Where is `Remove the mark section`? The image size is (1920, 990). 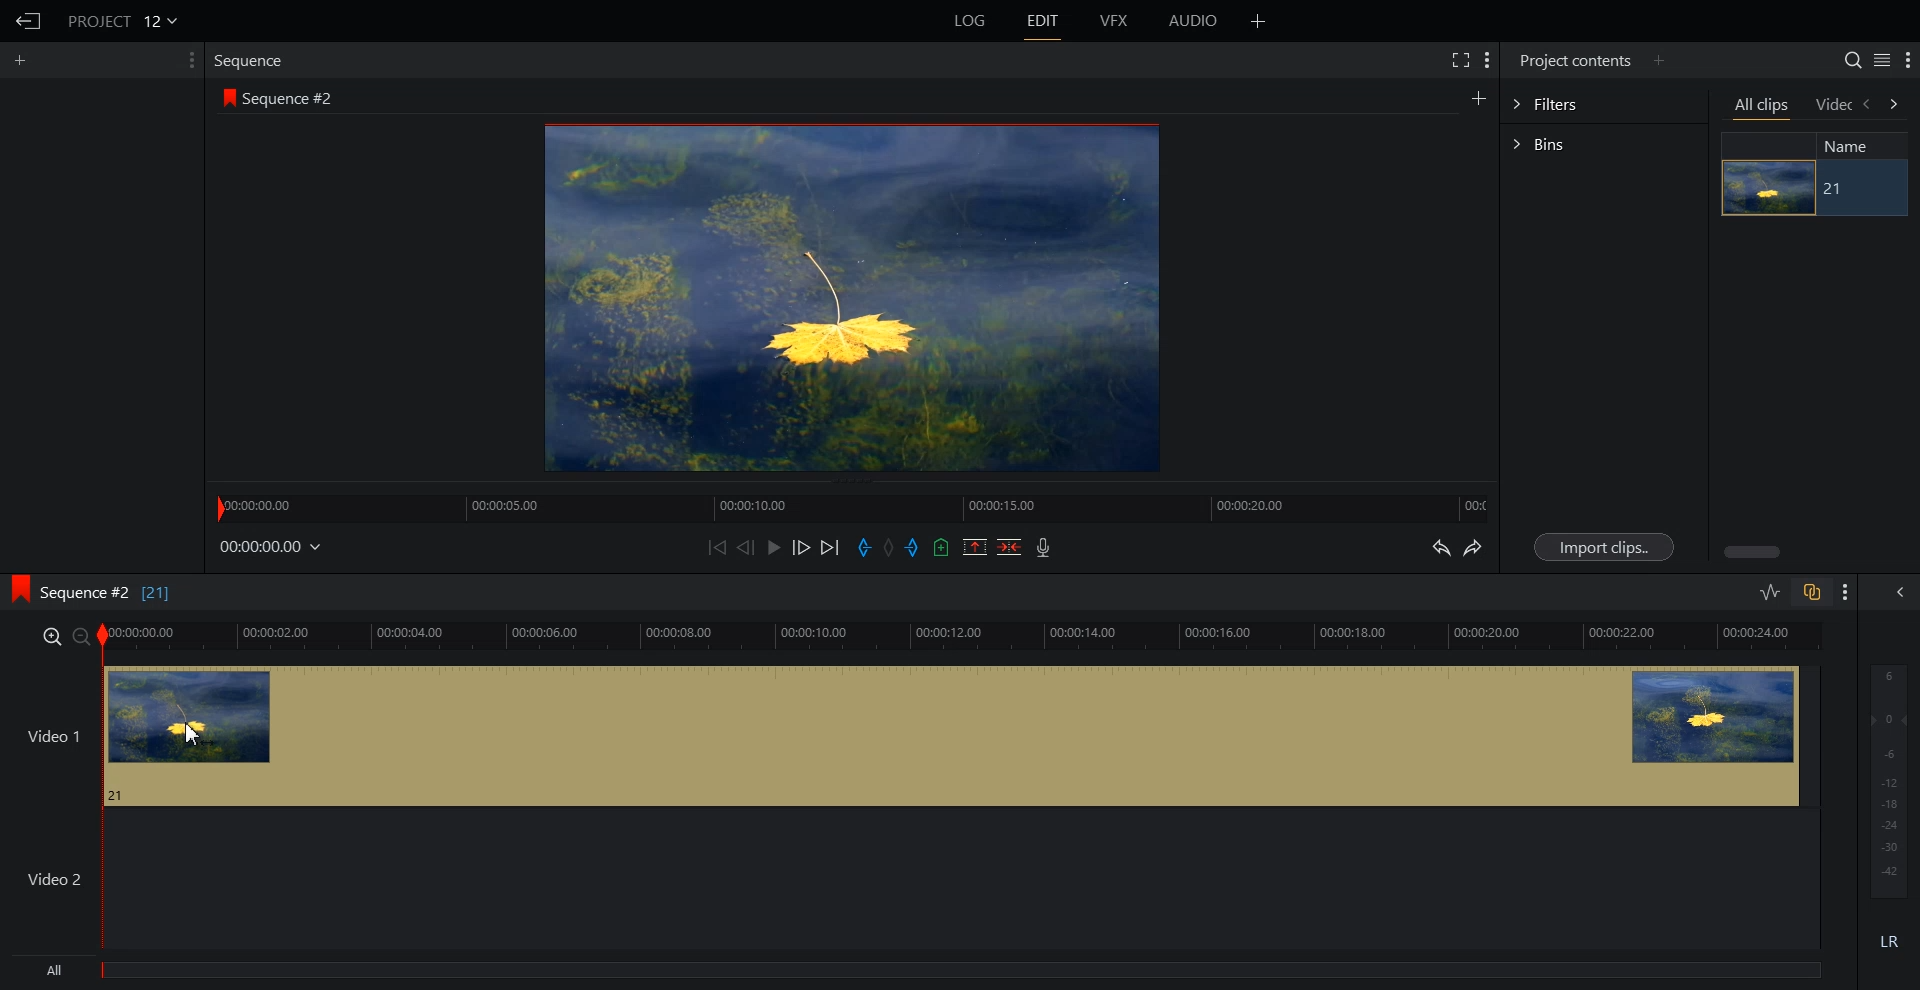
Remove the mark section is located at coordinates (974, 546).